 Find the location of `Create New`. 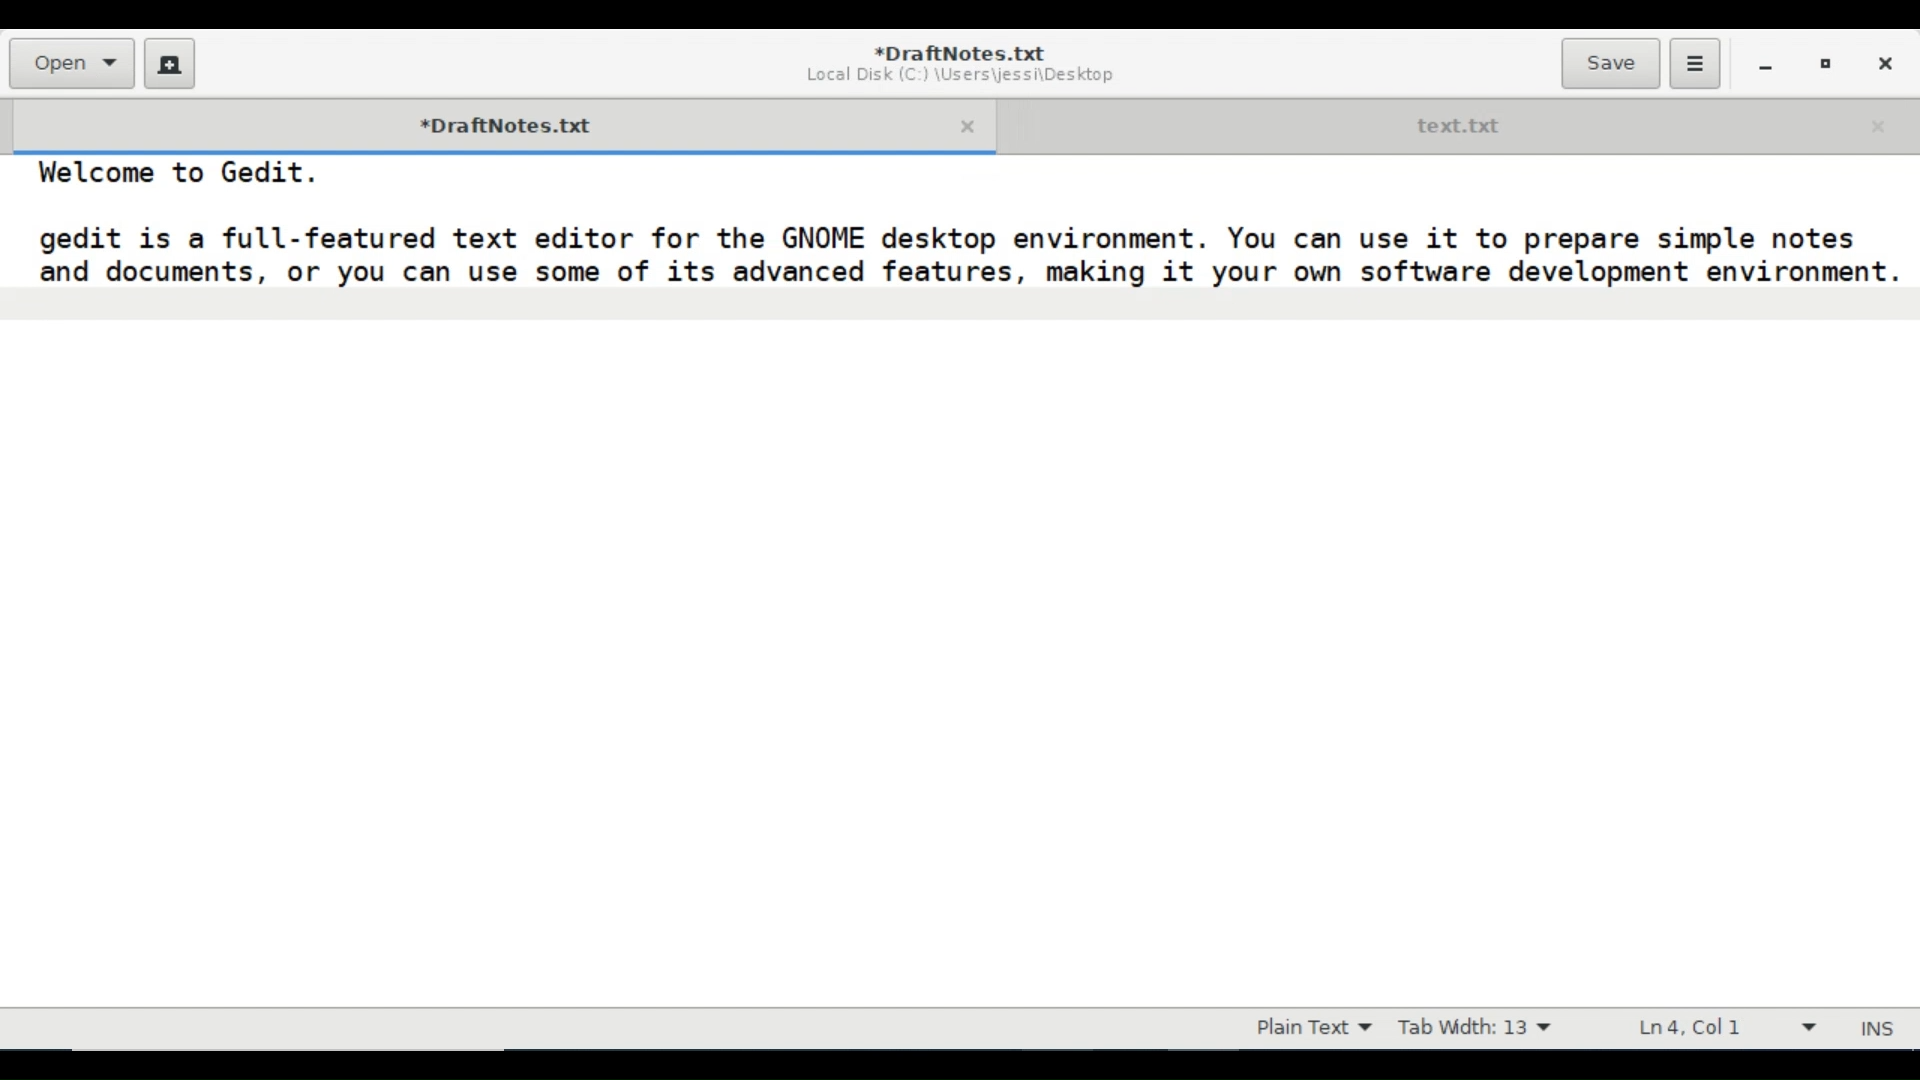

Create New is located at coordinates (170, 63).